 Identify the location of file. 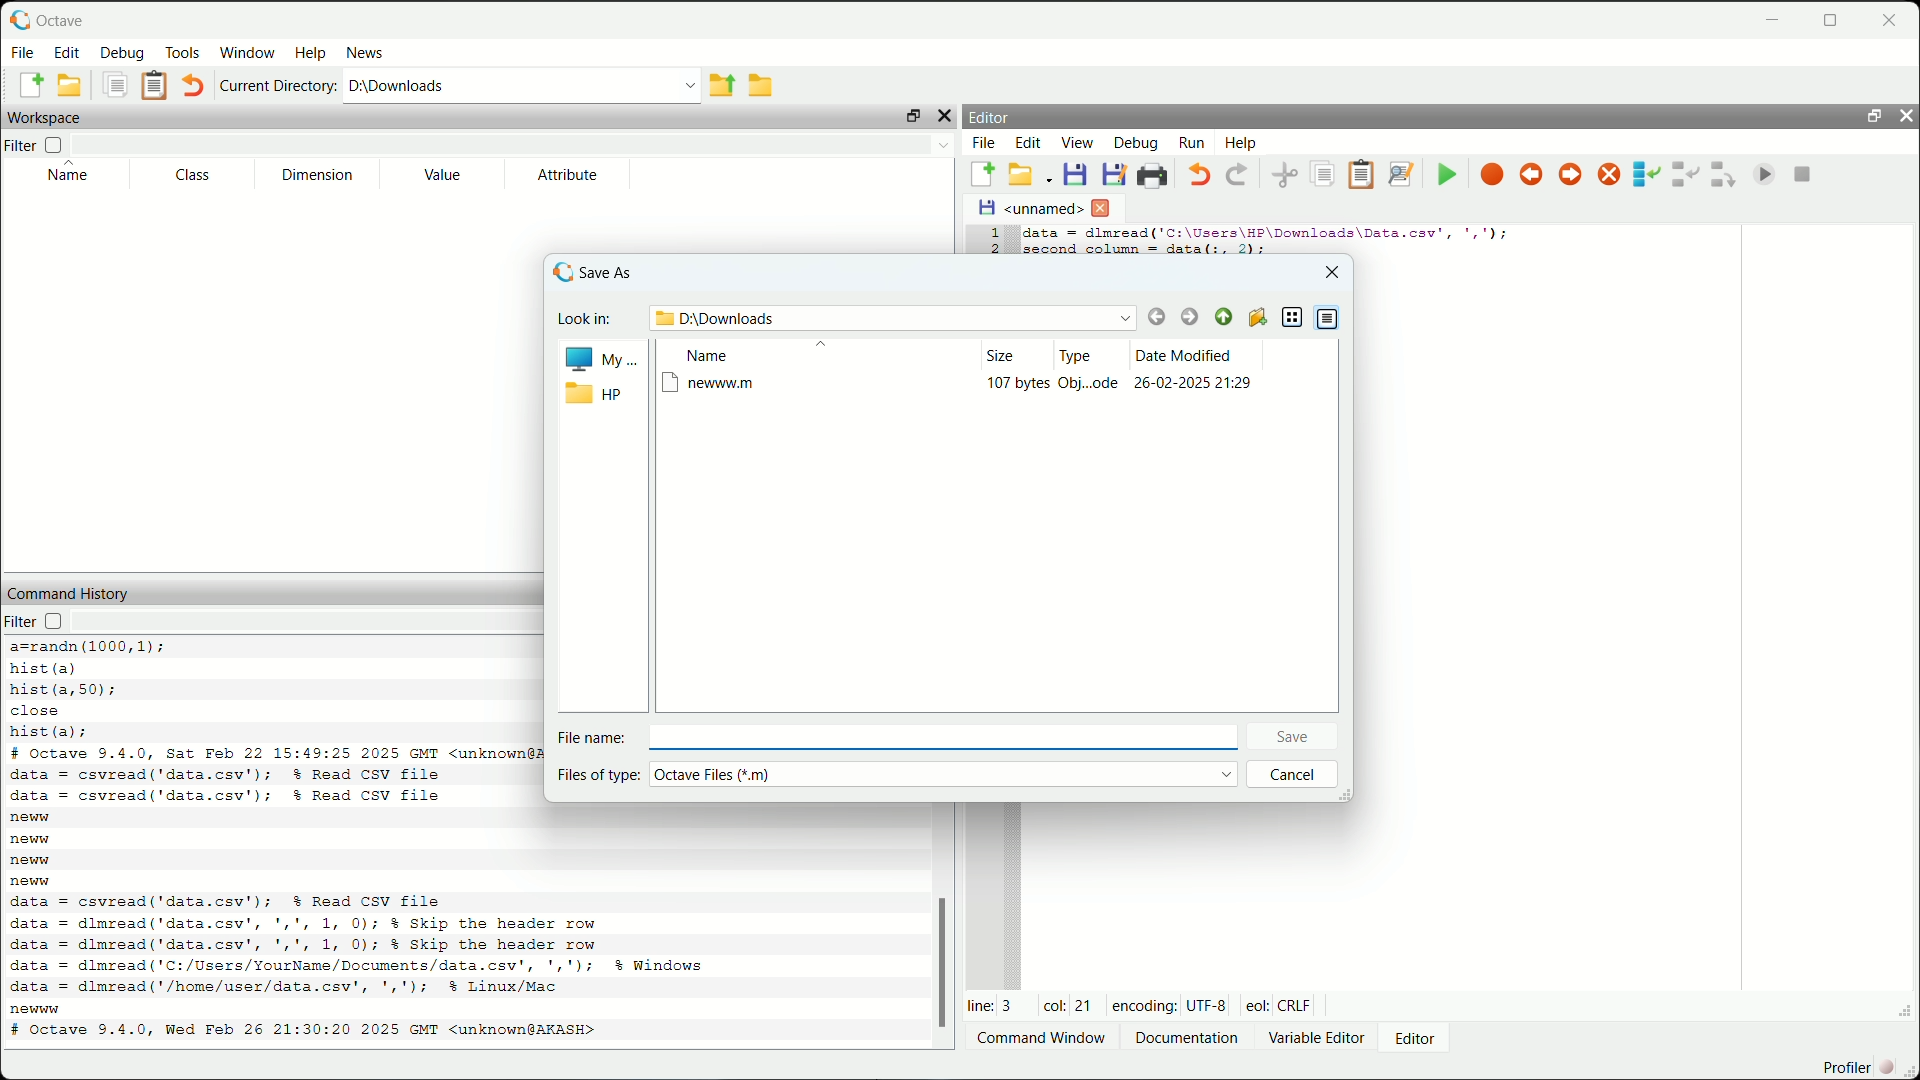
(981, 145).